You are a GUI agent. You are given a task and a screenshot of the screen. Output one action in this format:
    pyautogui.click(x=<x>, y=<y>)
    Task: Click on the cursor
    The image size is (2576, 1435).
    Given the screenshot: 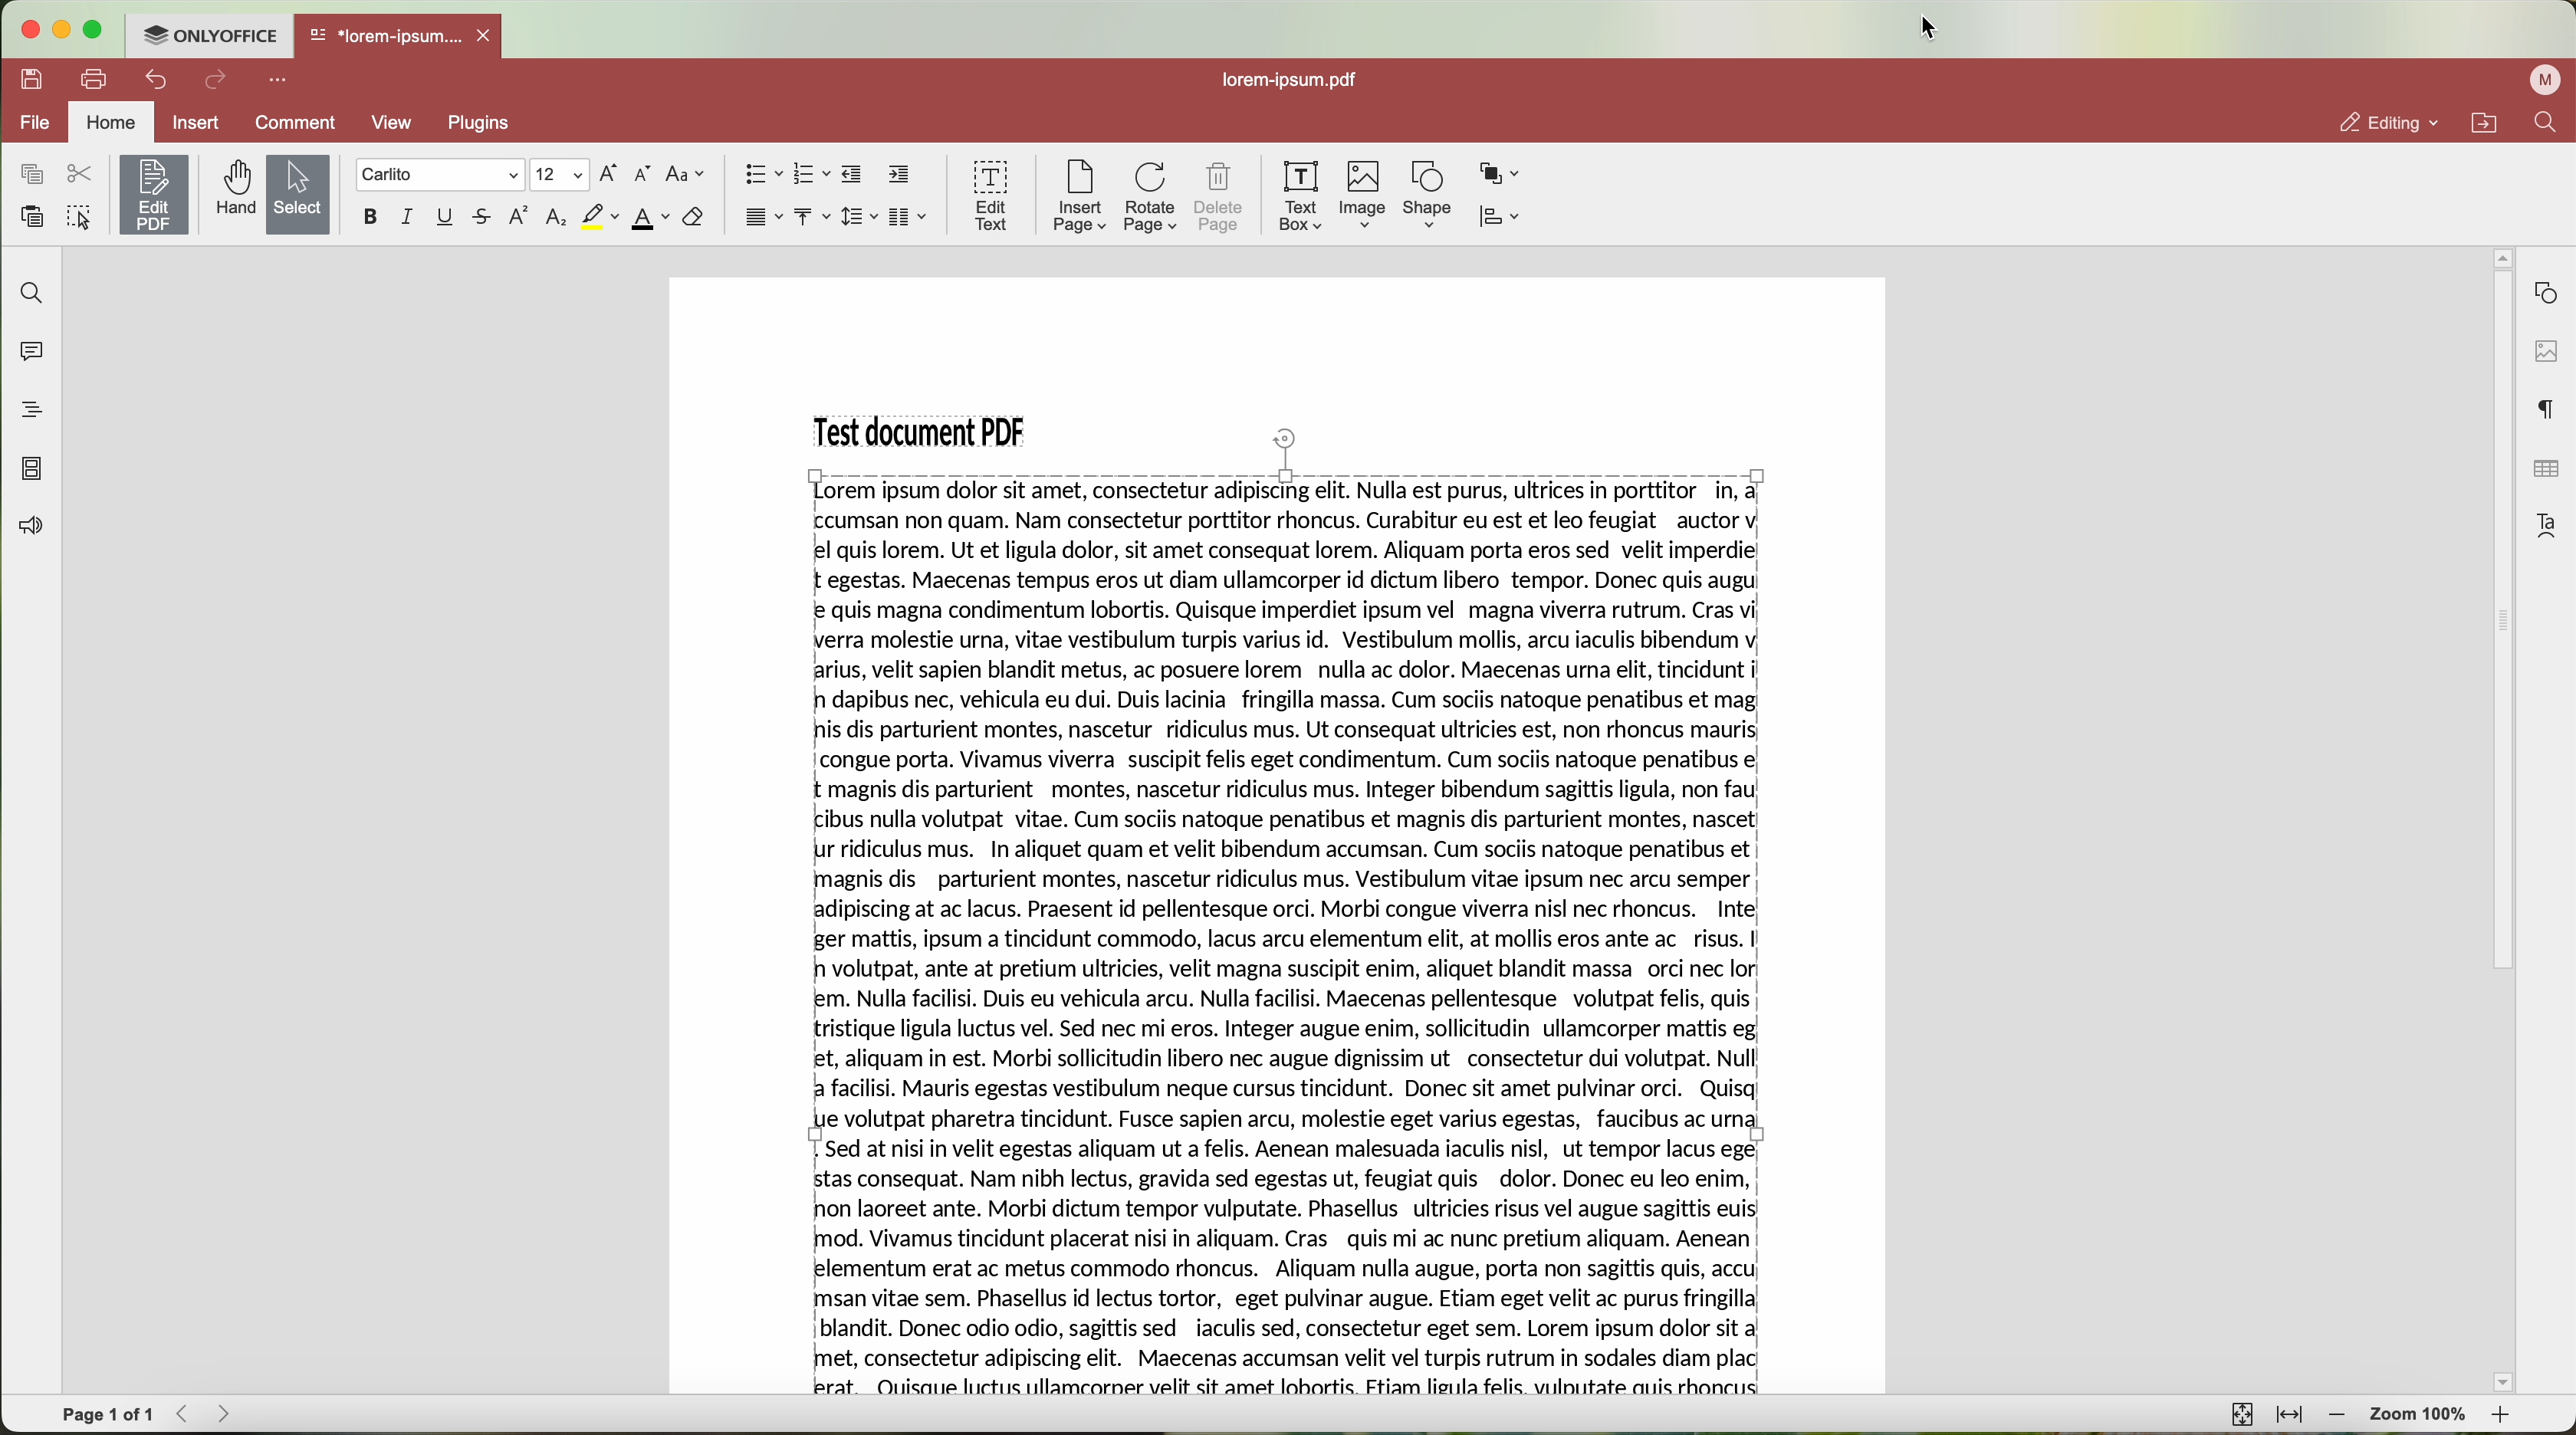 What is the action you would take?
    pyautogui.click(x=1929, y=26)
    